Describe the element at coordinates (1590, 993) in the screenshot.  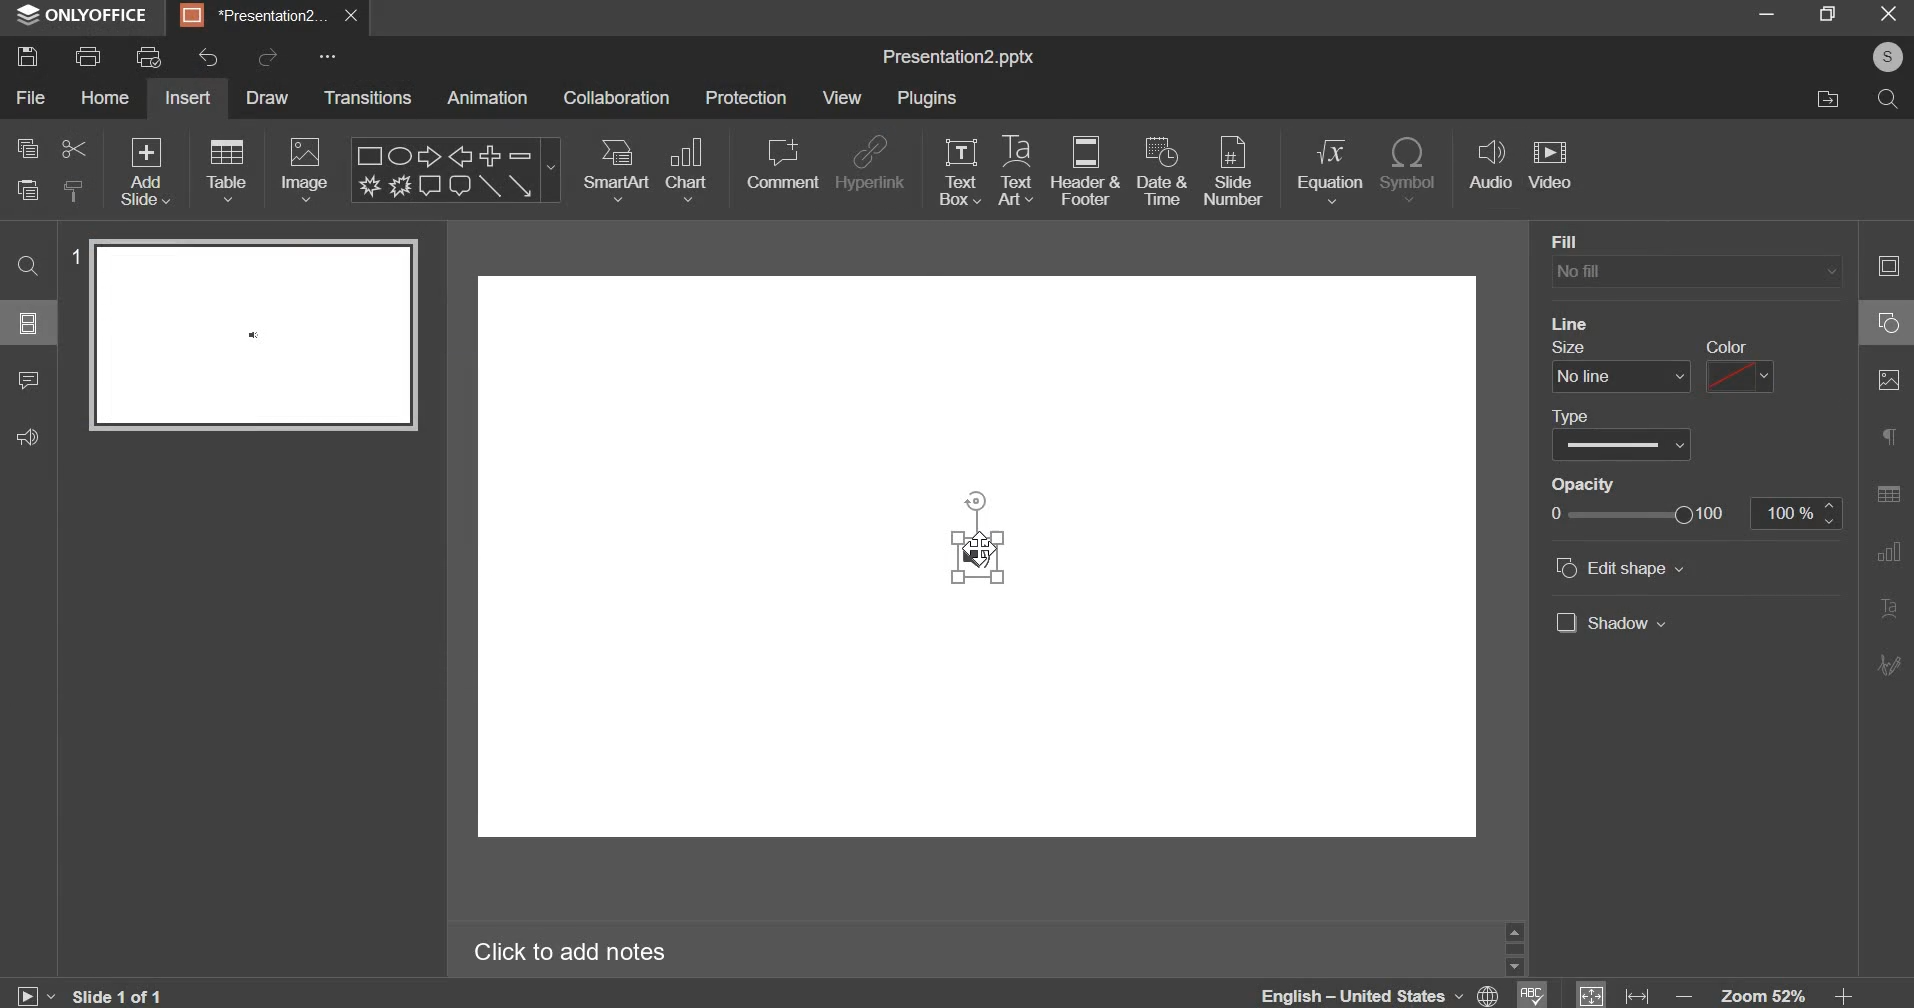
I see `fit to slide` at that location.